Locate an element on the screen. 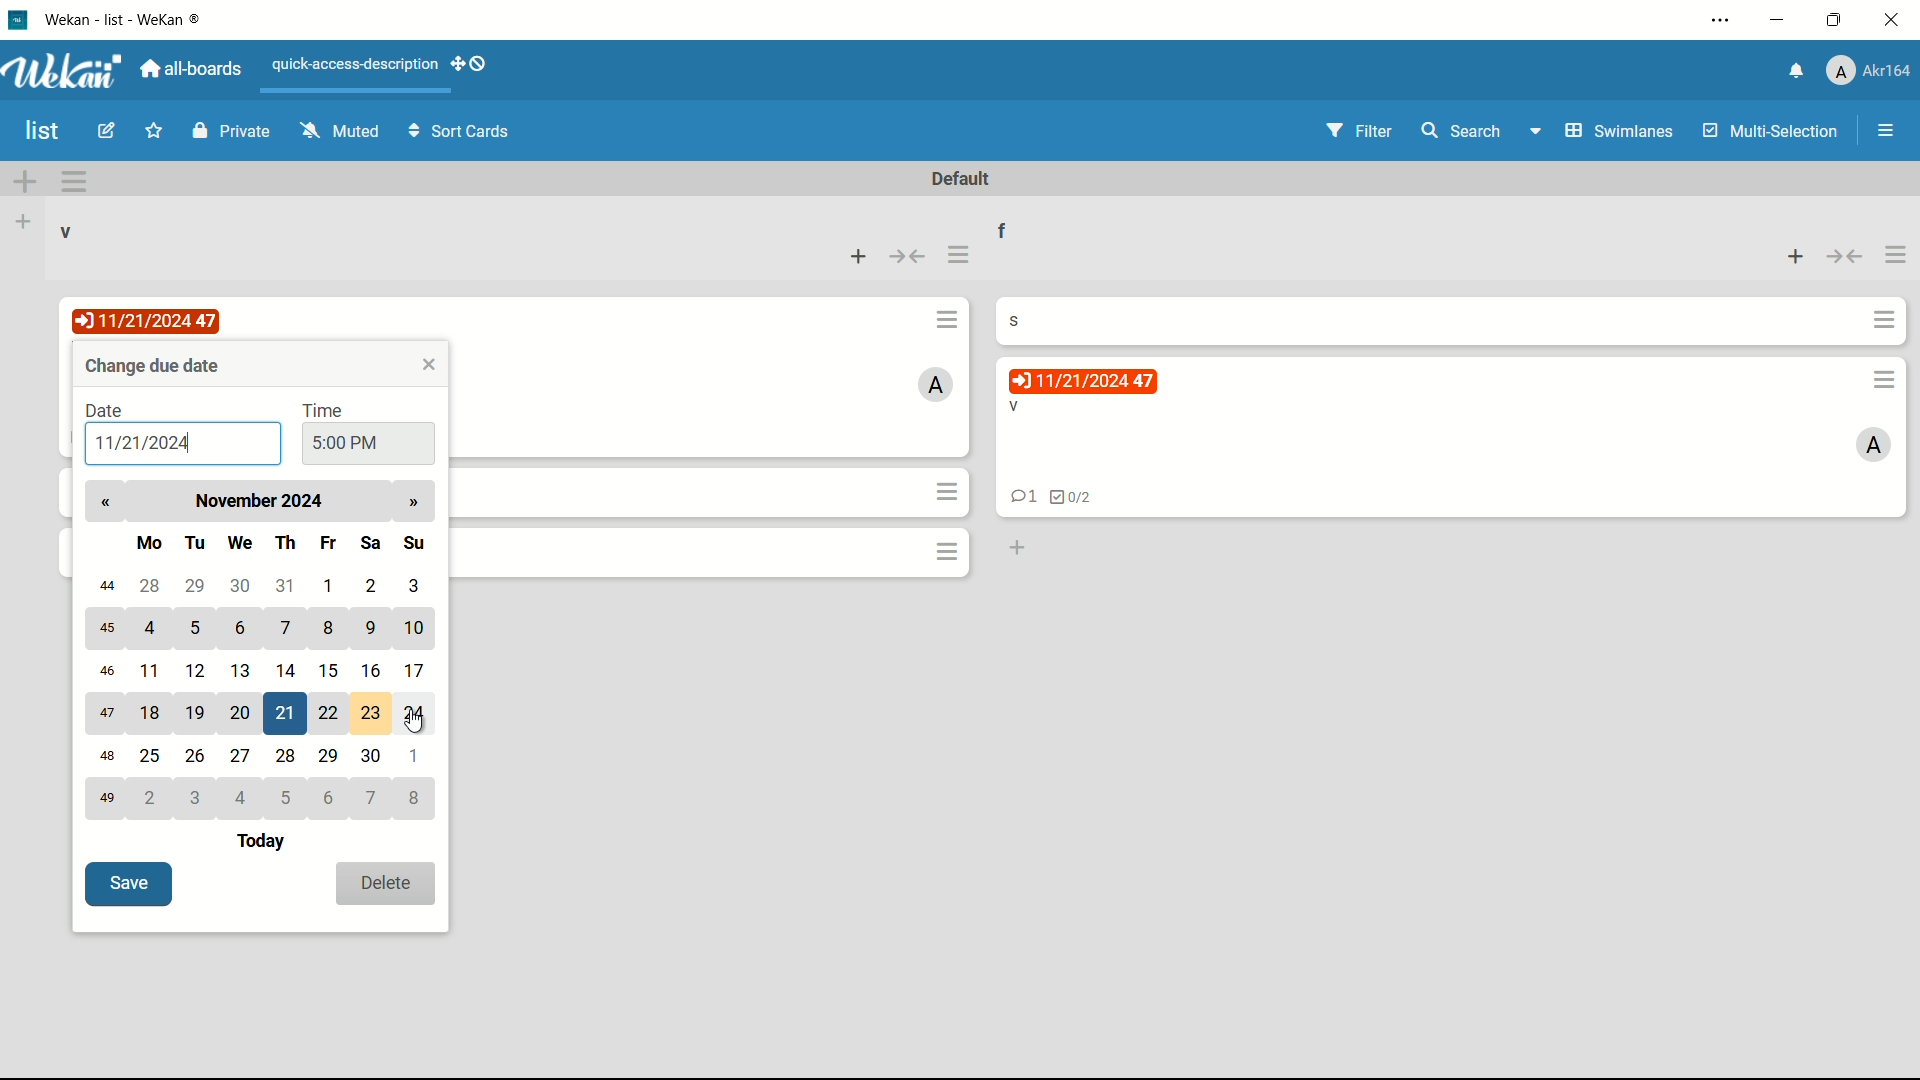 The image size is (1920, 1080). list name is located at coordinates (1016, 228).